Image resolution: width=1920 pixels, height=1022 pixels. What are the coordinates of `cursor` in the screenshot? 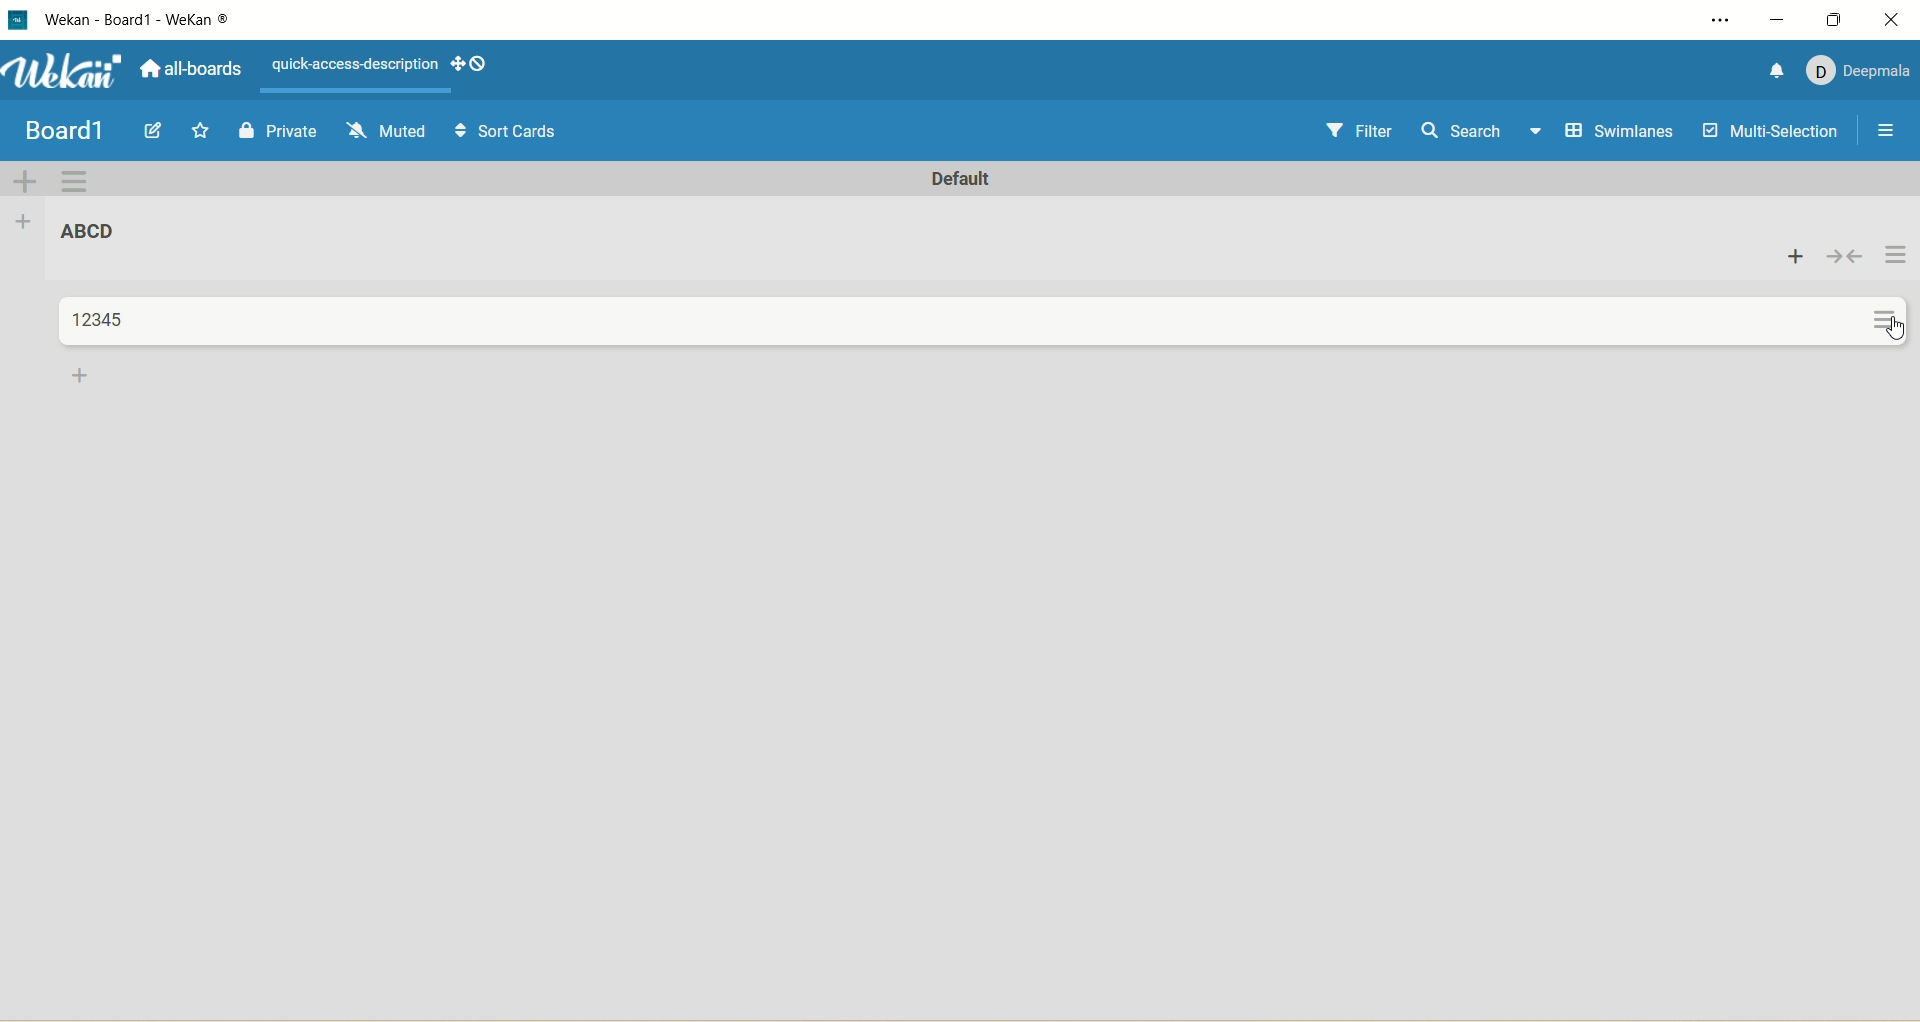 It's located at (1894, 336).